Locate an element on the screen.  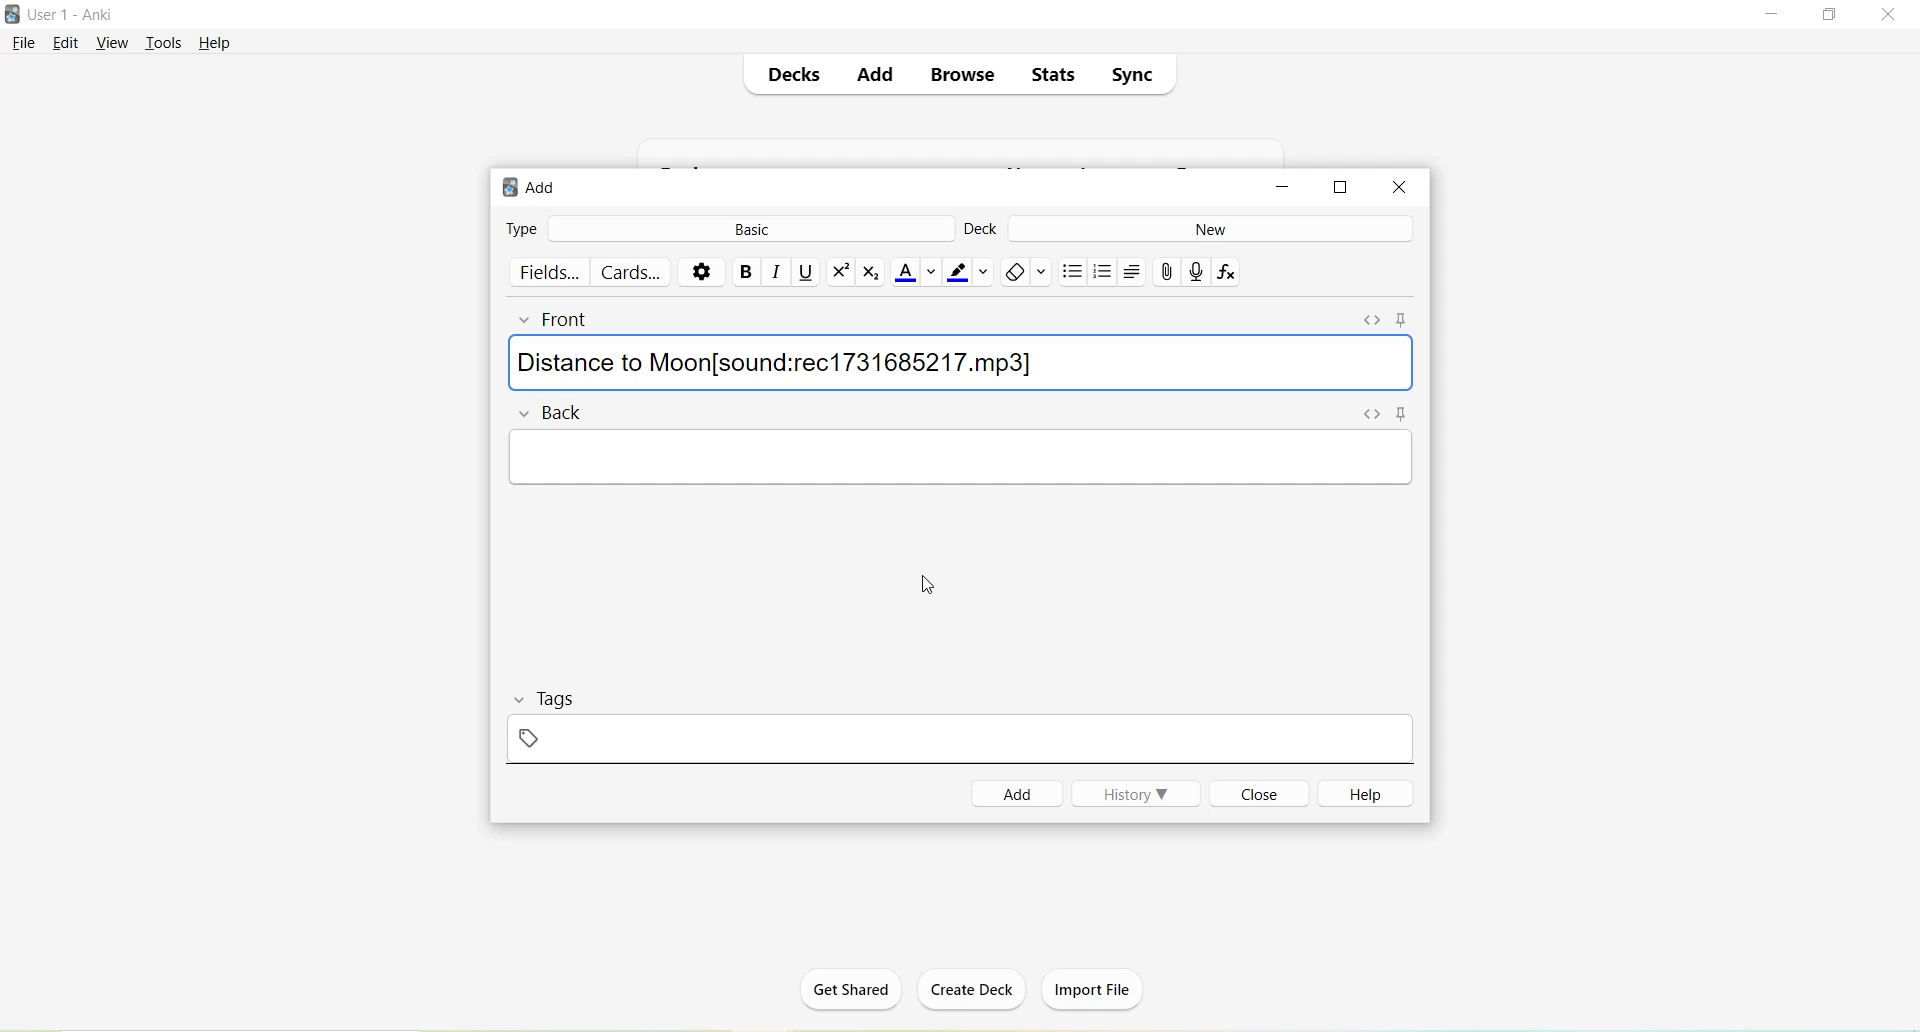
Cards.. is located at coordinates (633, 272).